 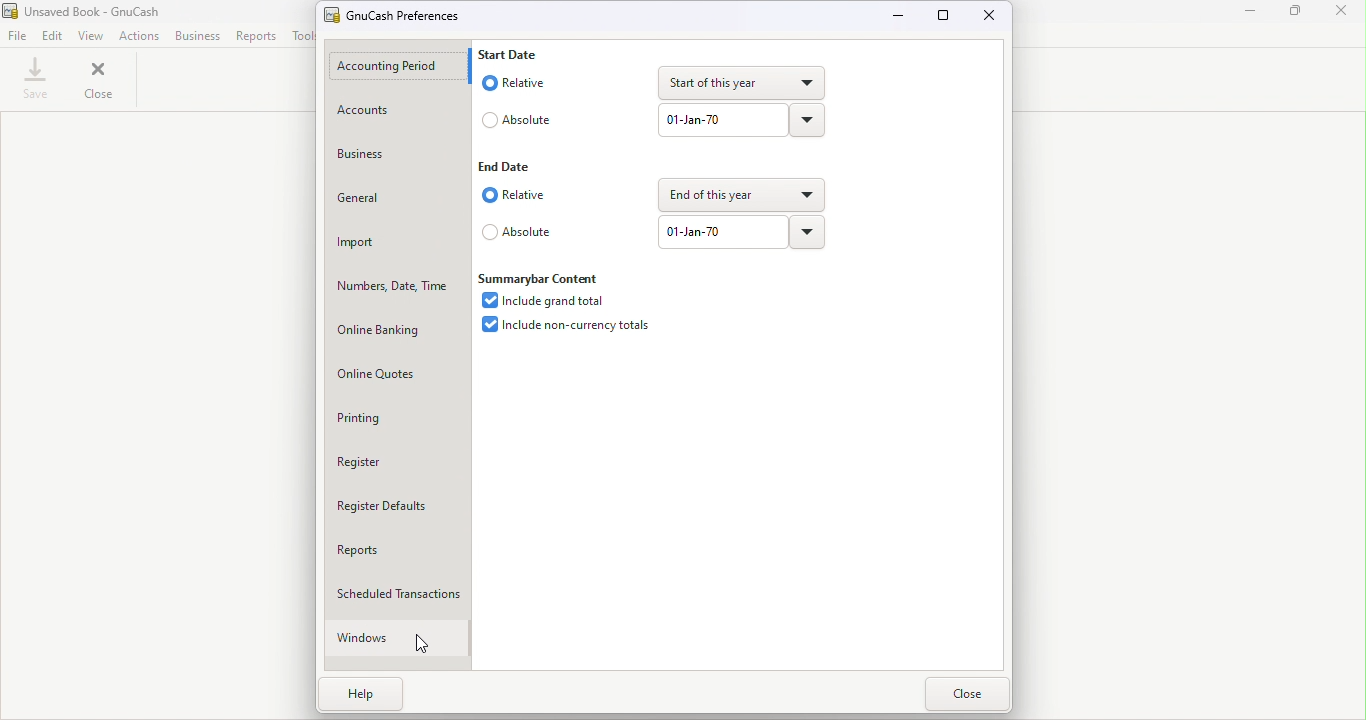 What do you see at coordinates (546, 300) in the screenshot?
I see `Include grand total` at bounding box center [546, 300].